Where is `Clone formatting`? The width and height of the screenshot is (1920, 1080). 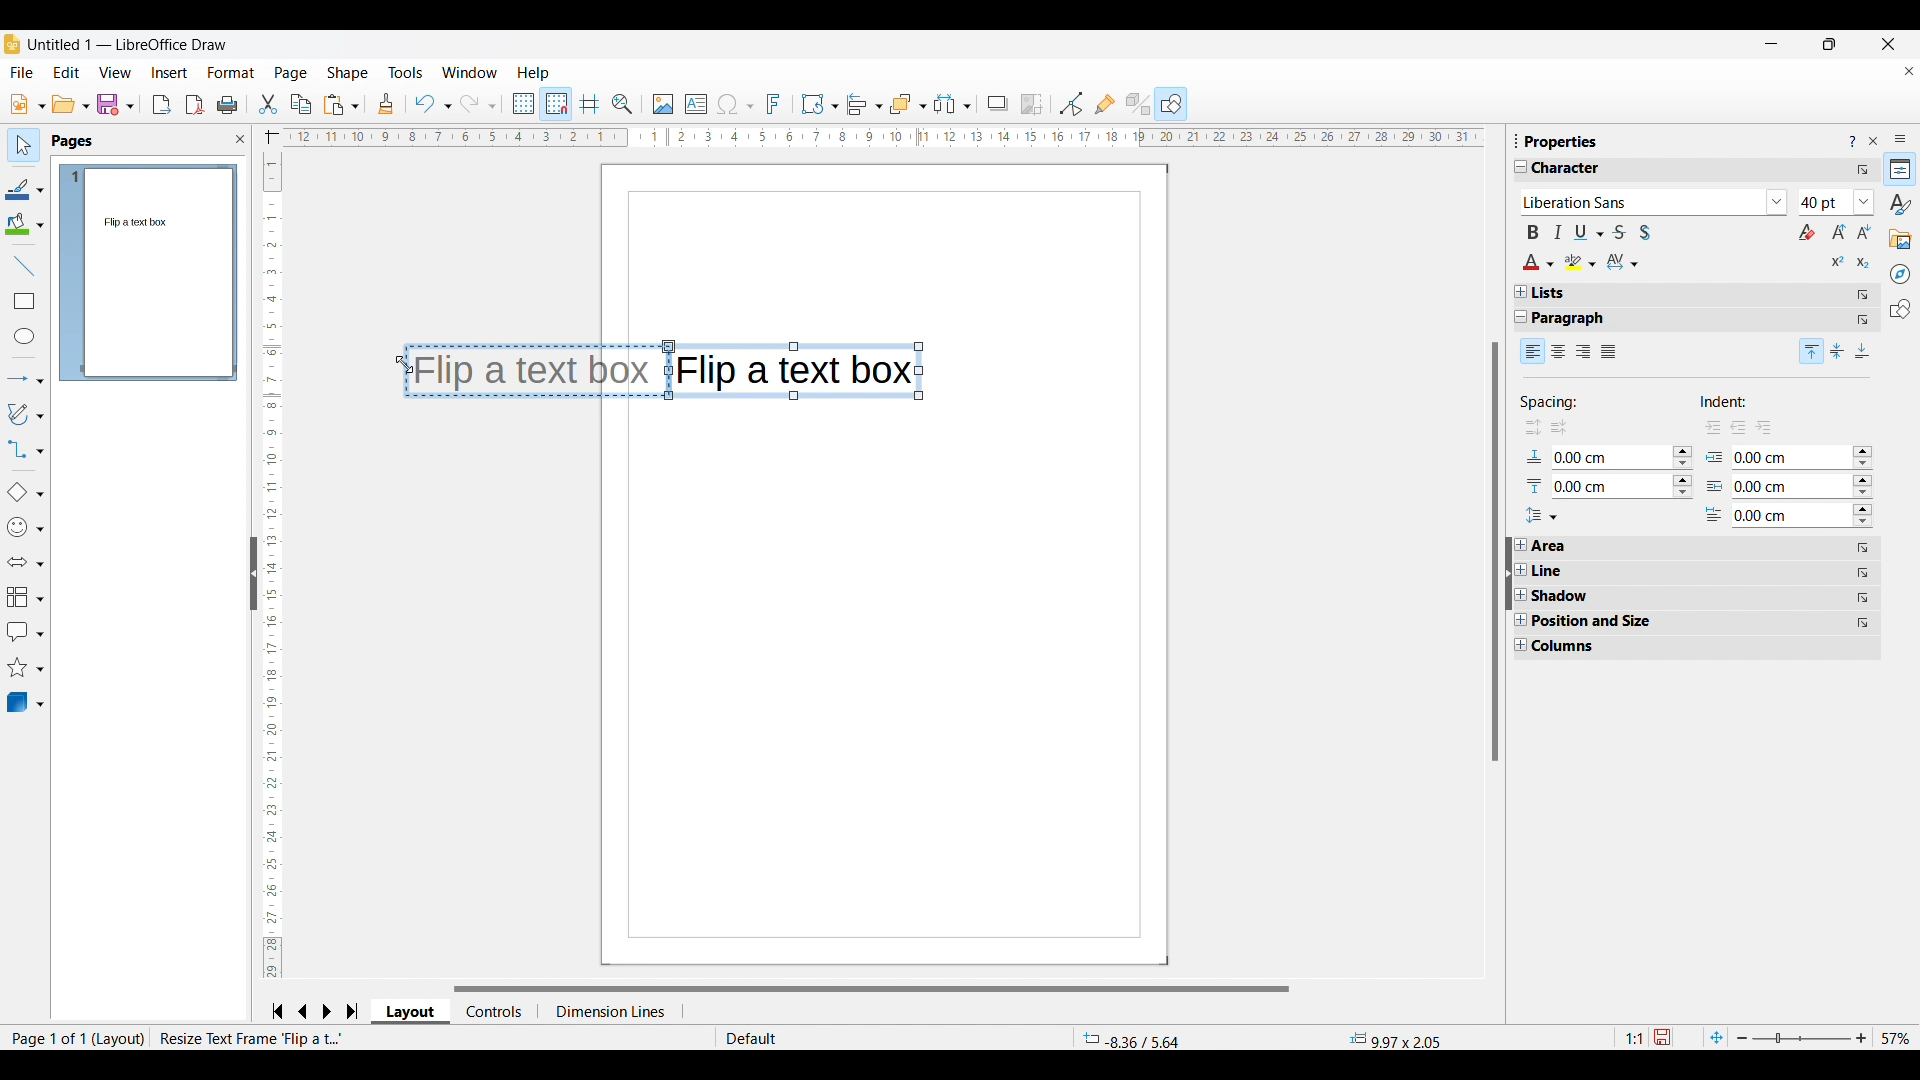 Clone formatting is located at coordinates (385, 103).